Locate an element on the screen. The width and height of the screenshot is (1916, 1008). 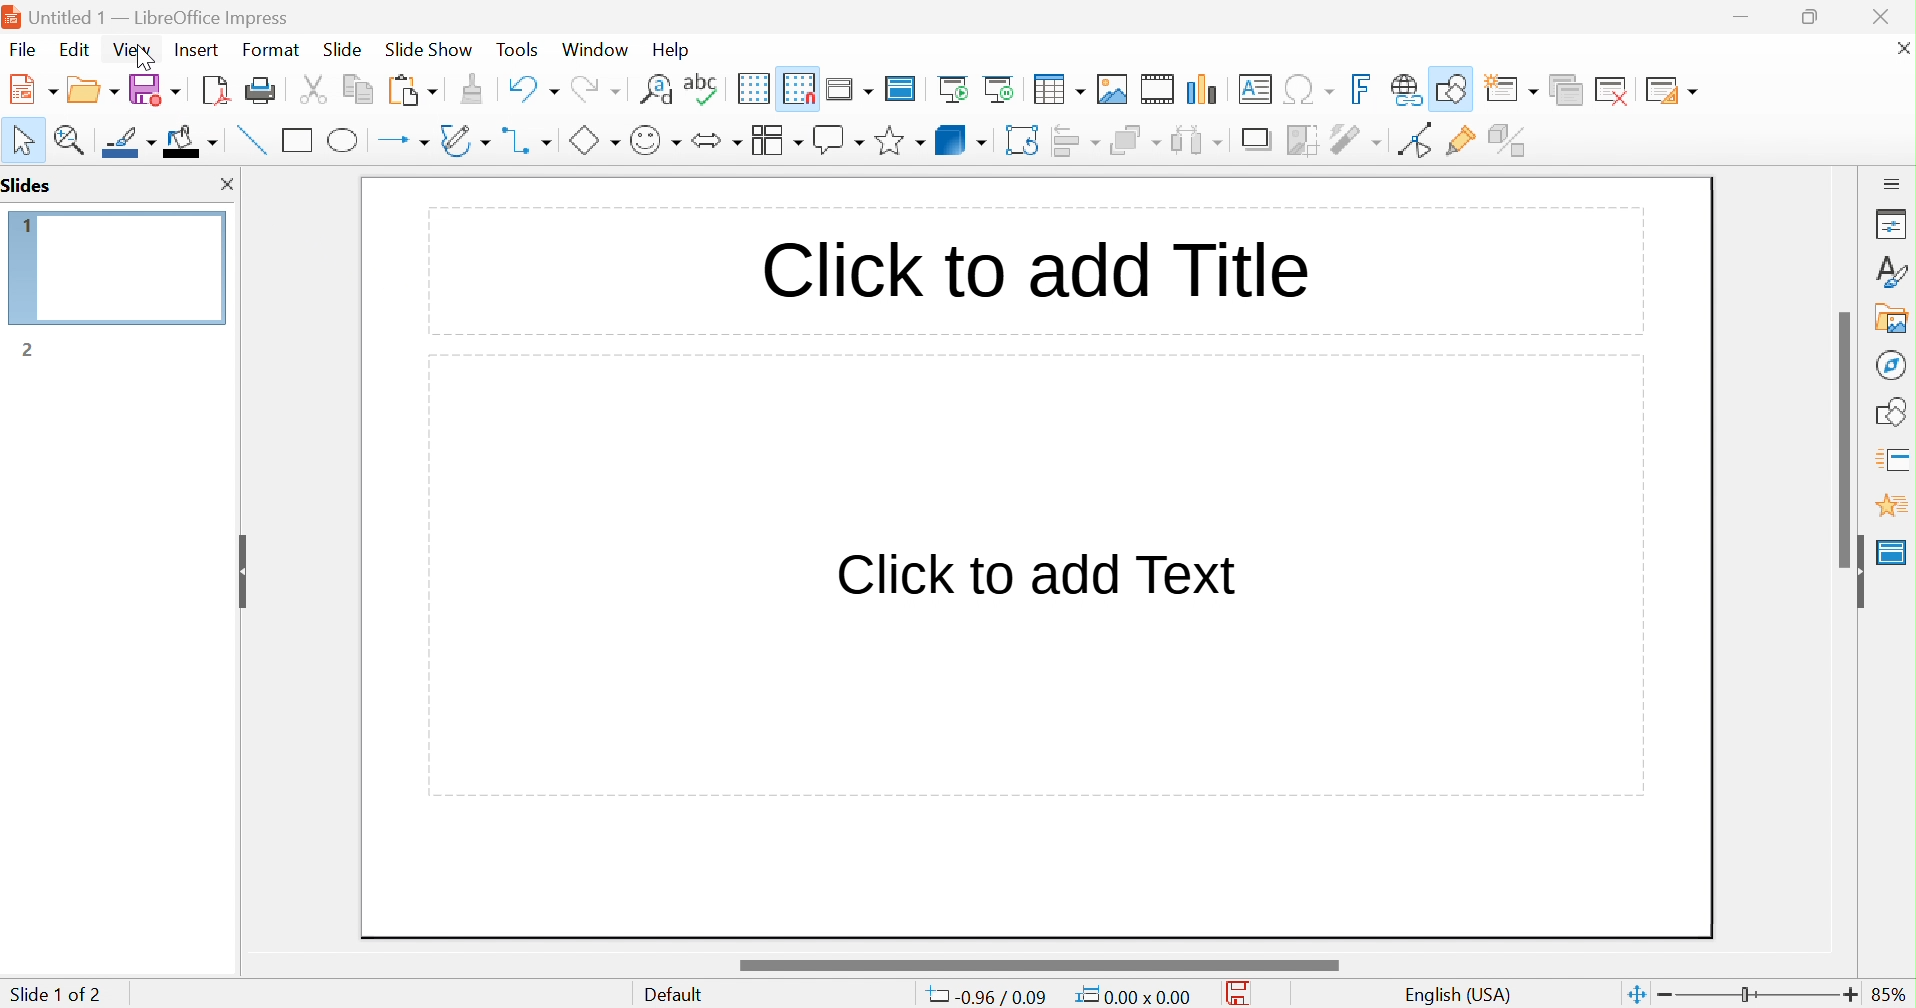
open is located at coordinates (95, 87).